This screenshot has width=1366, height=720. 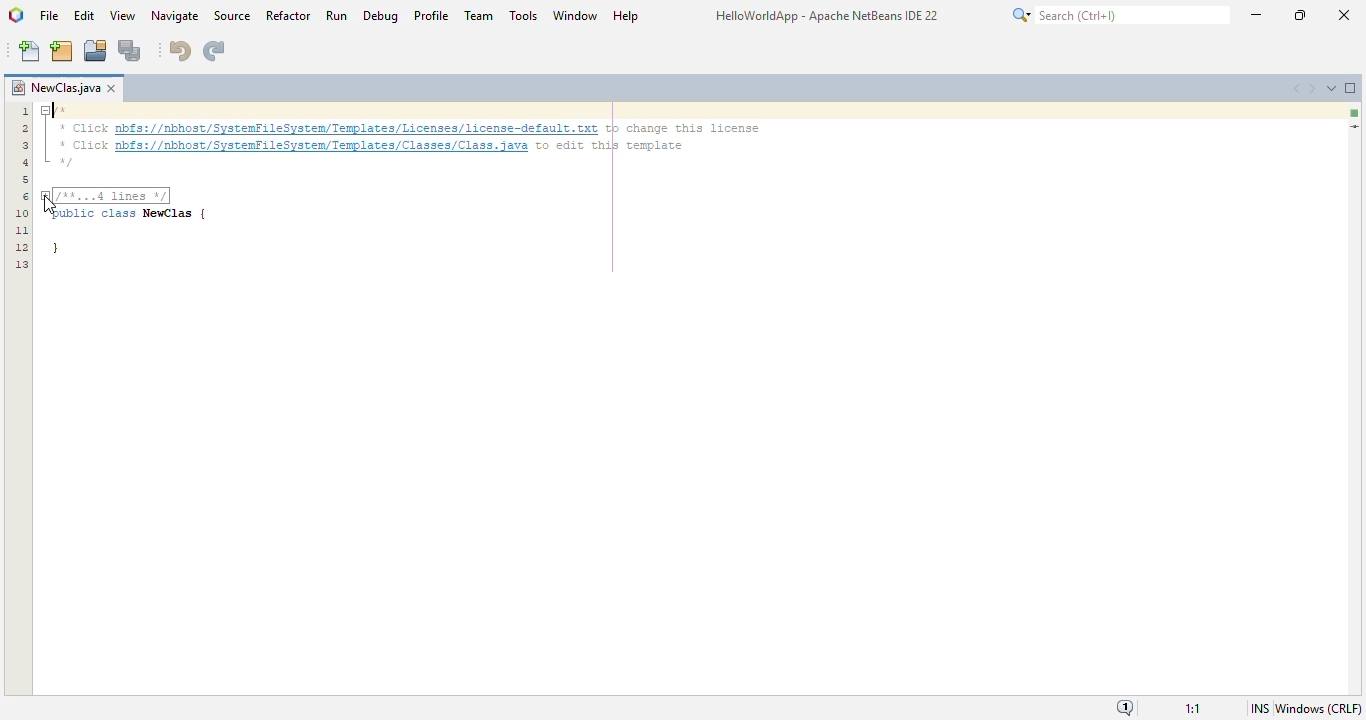 I want to click on navigate, so click(x=174, y=16).